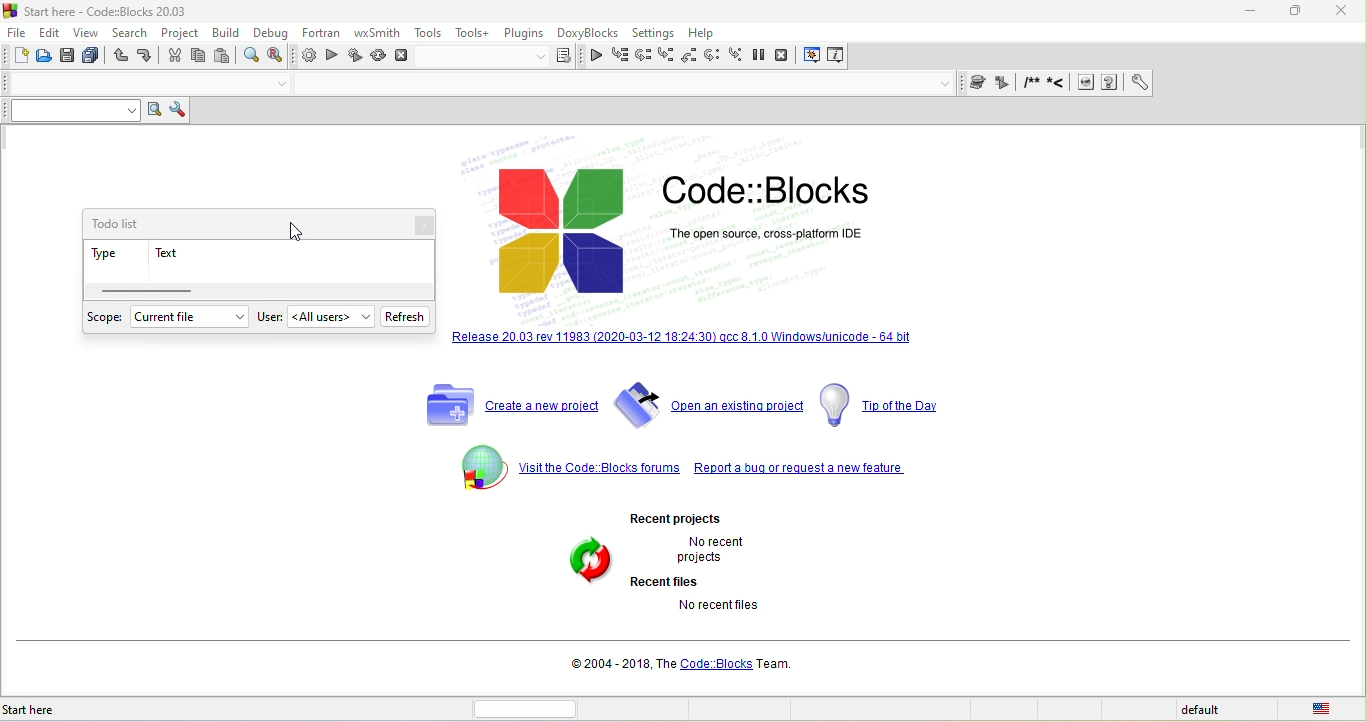 This screenshot has height=722, width=1366. Describe the element at coordinates (709, 408) in the screenshot. I see `open an existing project` at that location.